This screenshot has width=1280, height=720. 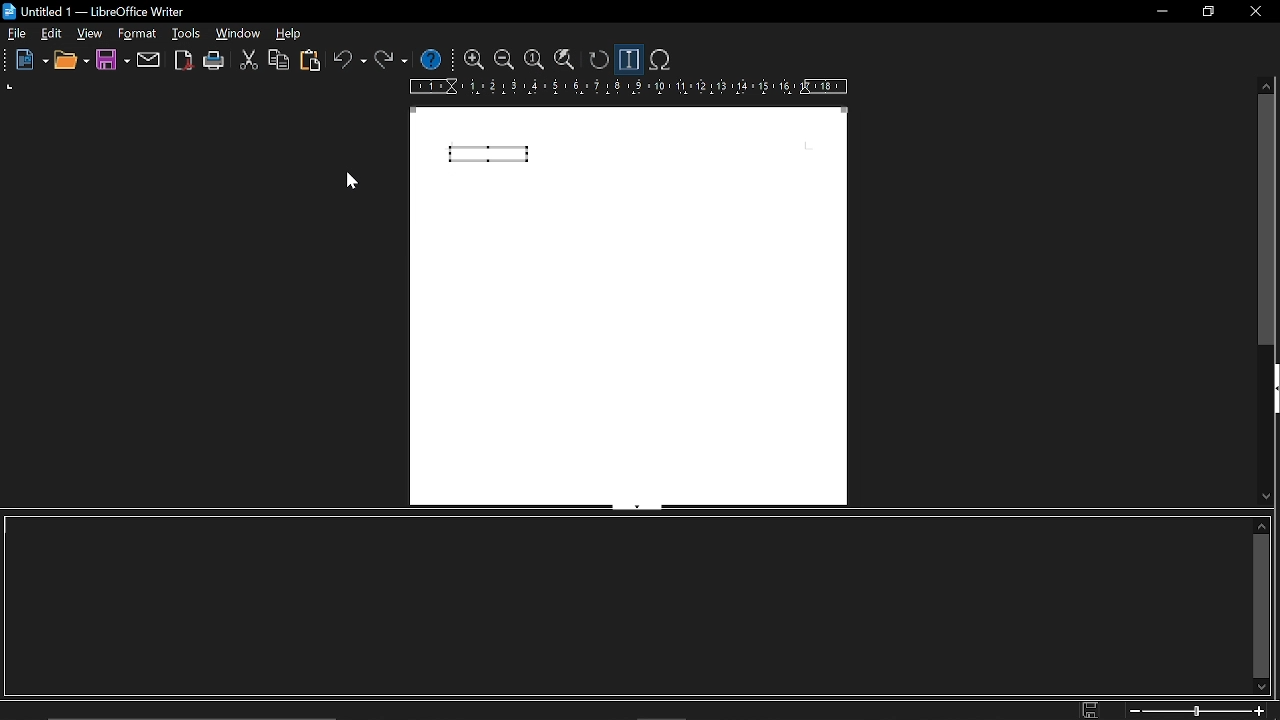 What do you see at coordinates (1256, 12) in the screenshot?
I see `close` at bounding box center [1256, 12].